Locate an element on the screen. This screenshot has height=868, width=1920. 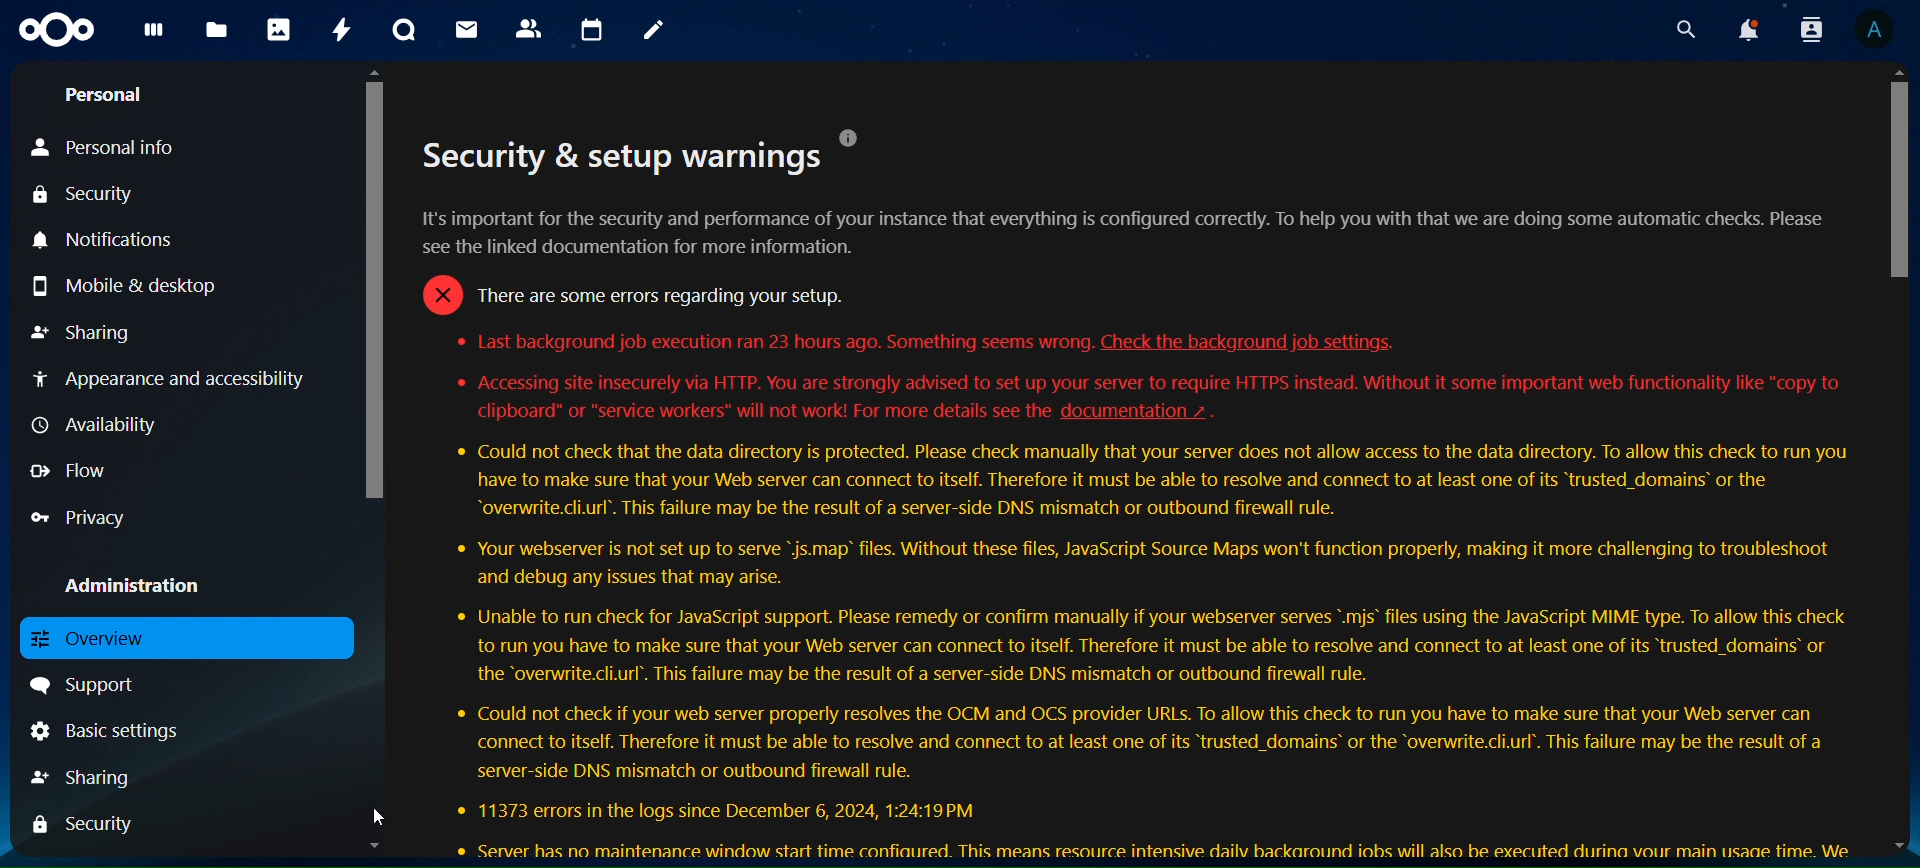
security is located at coordinates (86, 190).